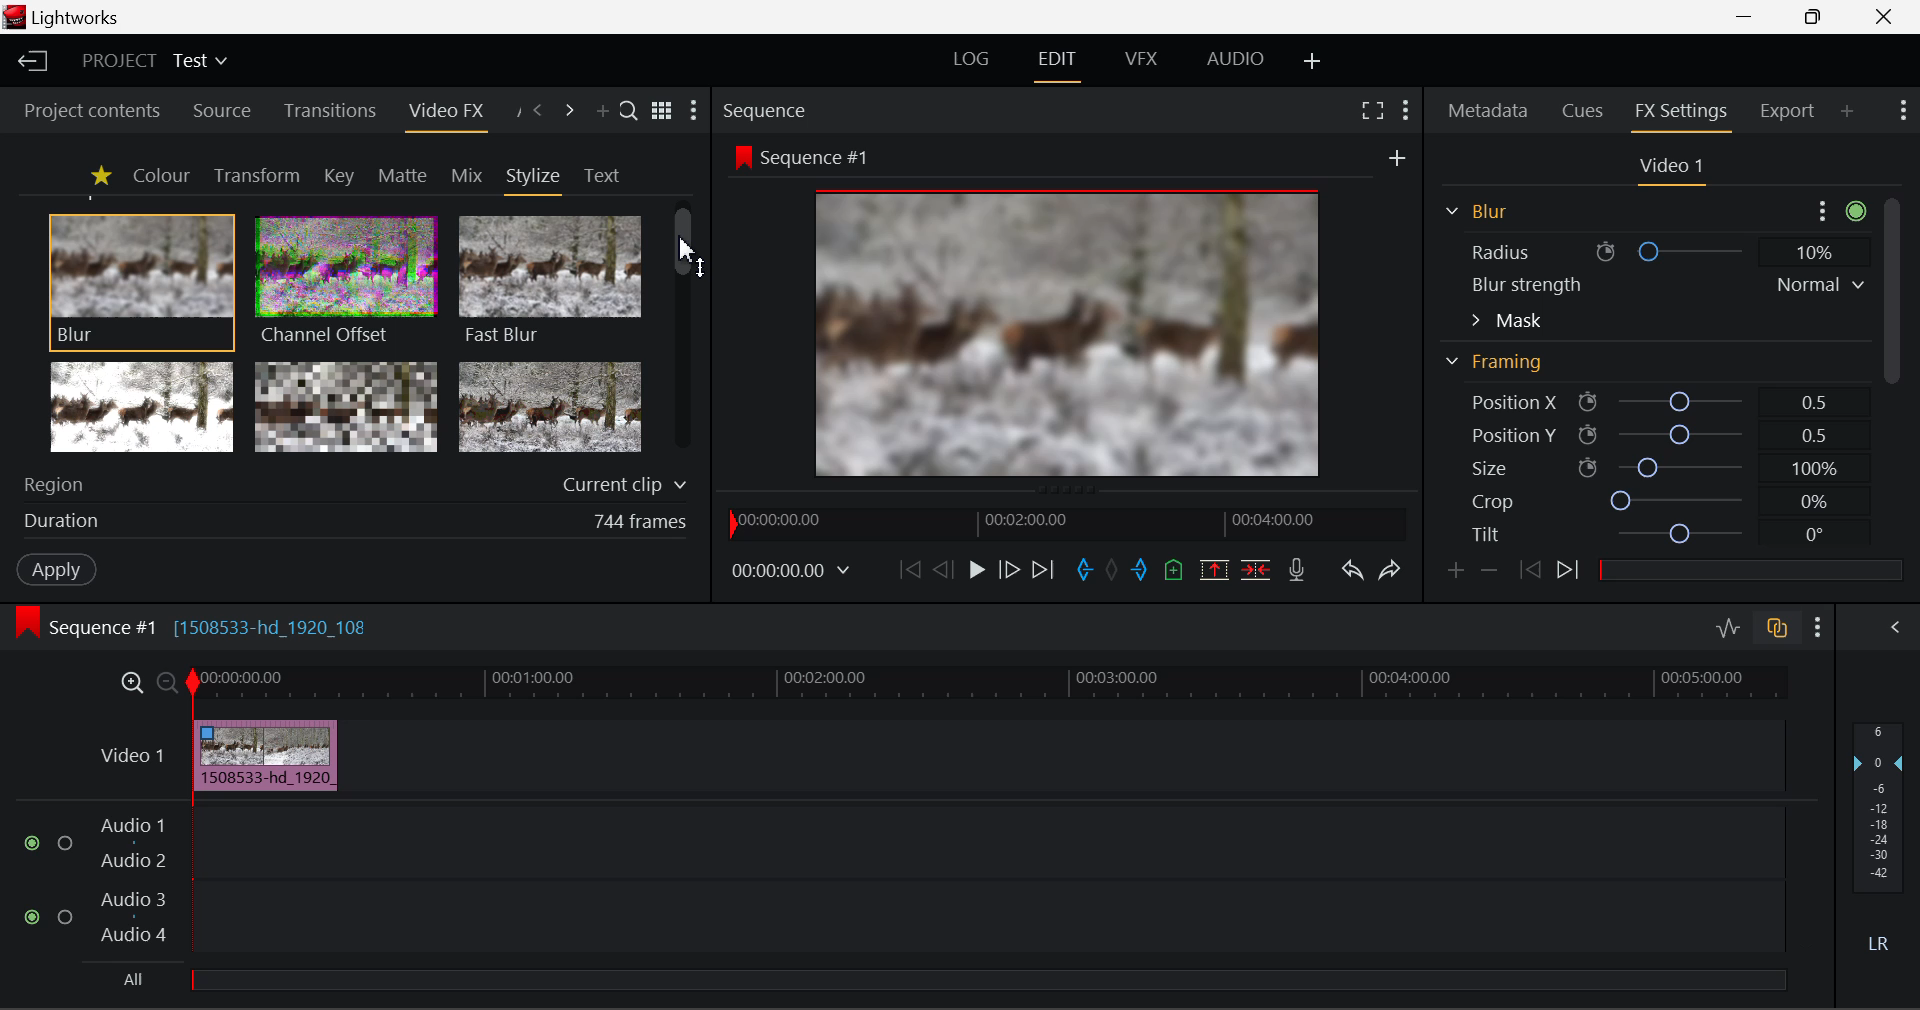 Image resolution: width=1920 pixels, height=1010 pixels. Describe the element at coordinates (1672, 168) in the screenshot. I see `Video 1 Settings` at that location.